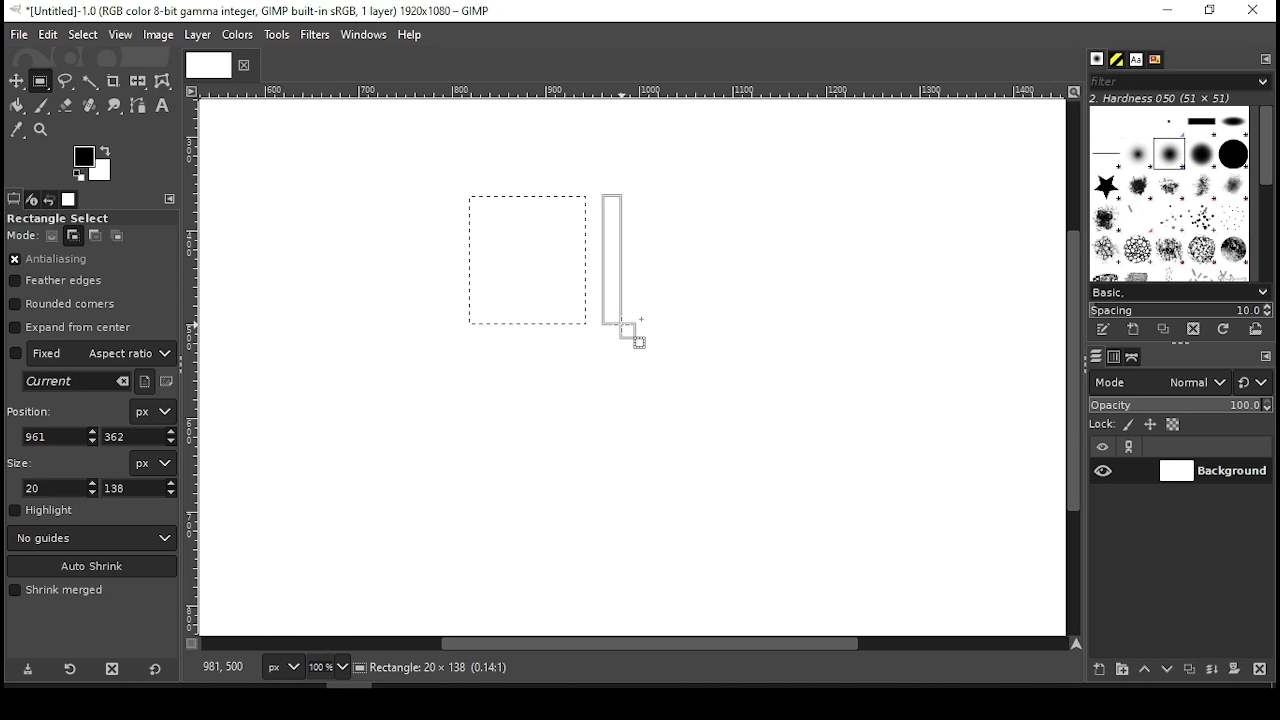  Describe the element at coordinates (16, 132) in the screenshot. I see `color picker tool` at that location.